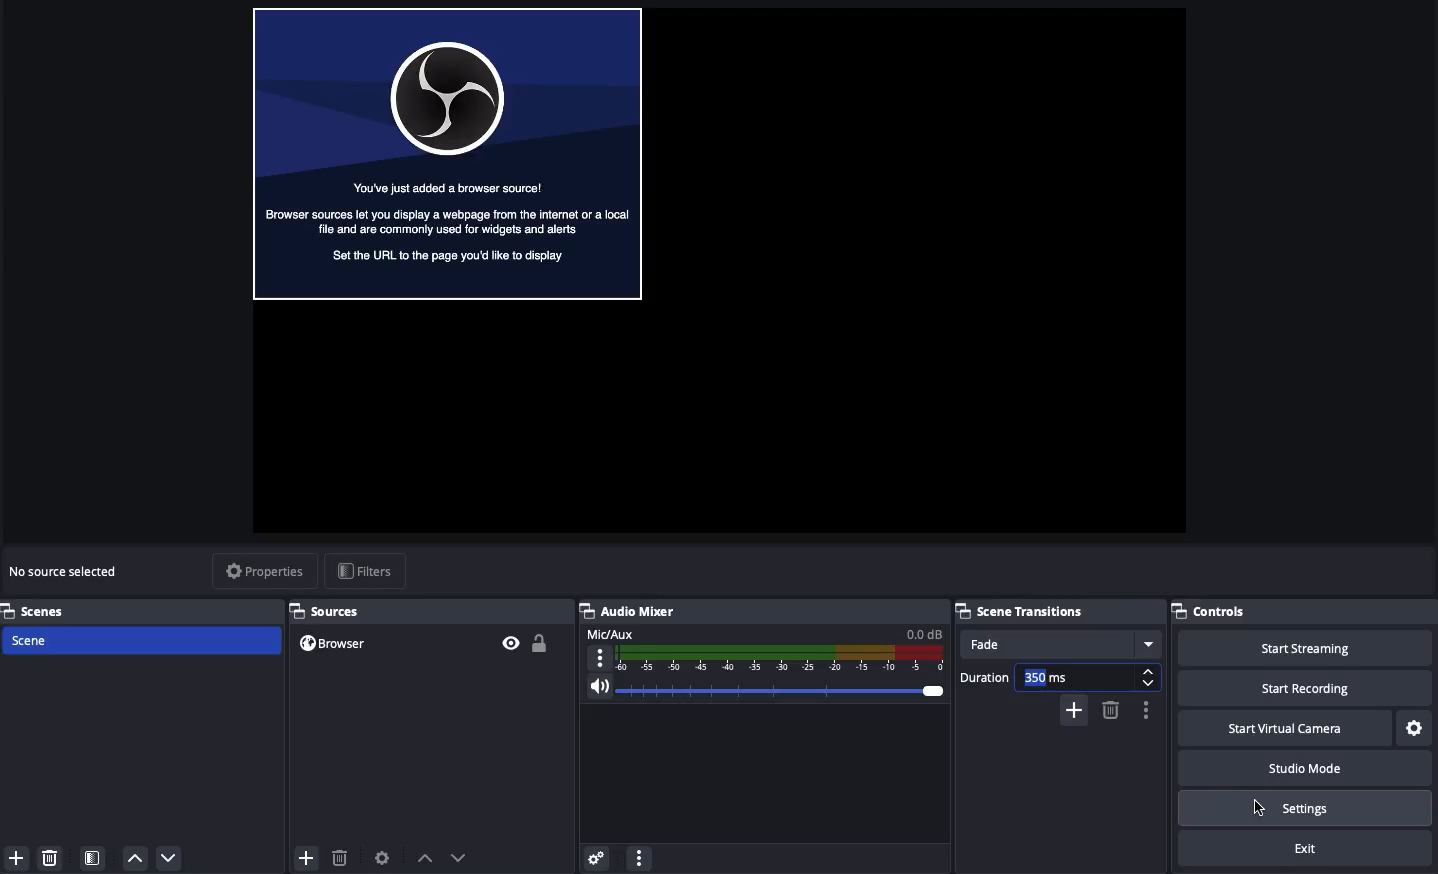  Describe the element at coordinates (47, 611) in the screenshot. I see `Scenes` at that location.